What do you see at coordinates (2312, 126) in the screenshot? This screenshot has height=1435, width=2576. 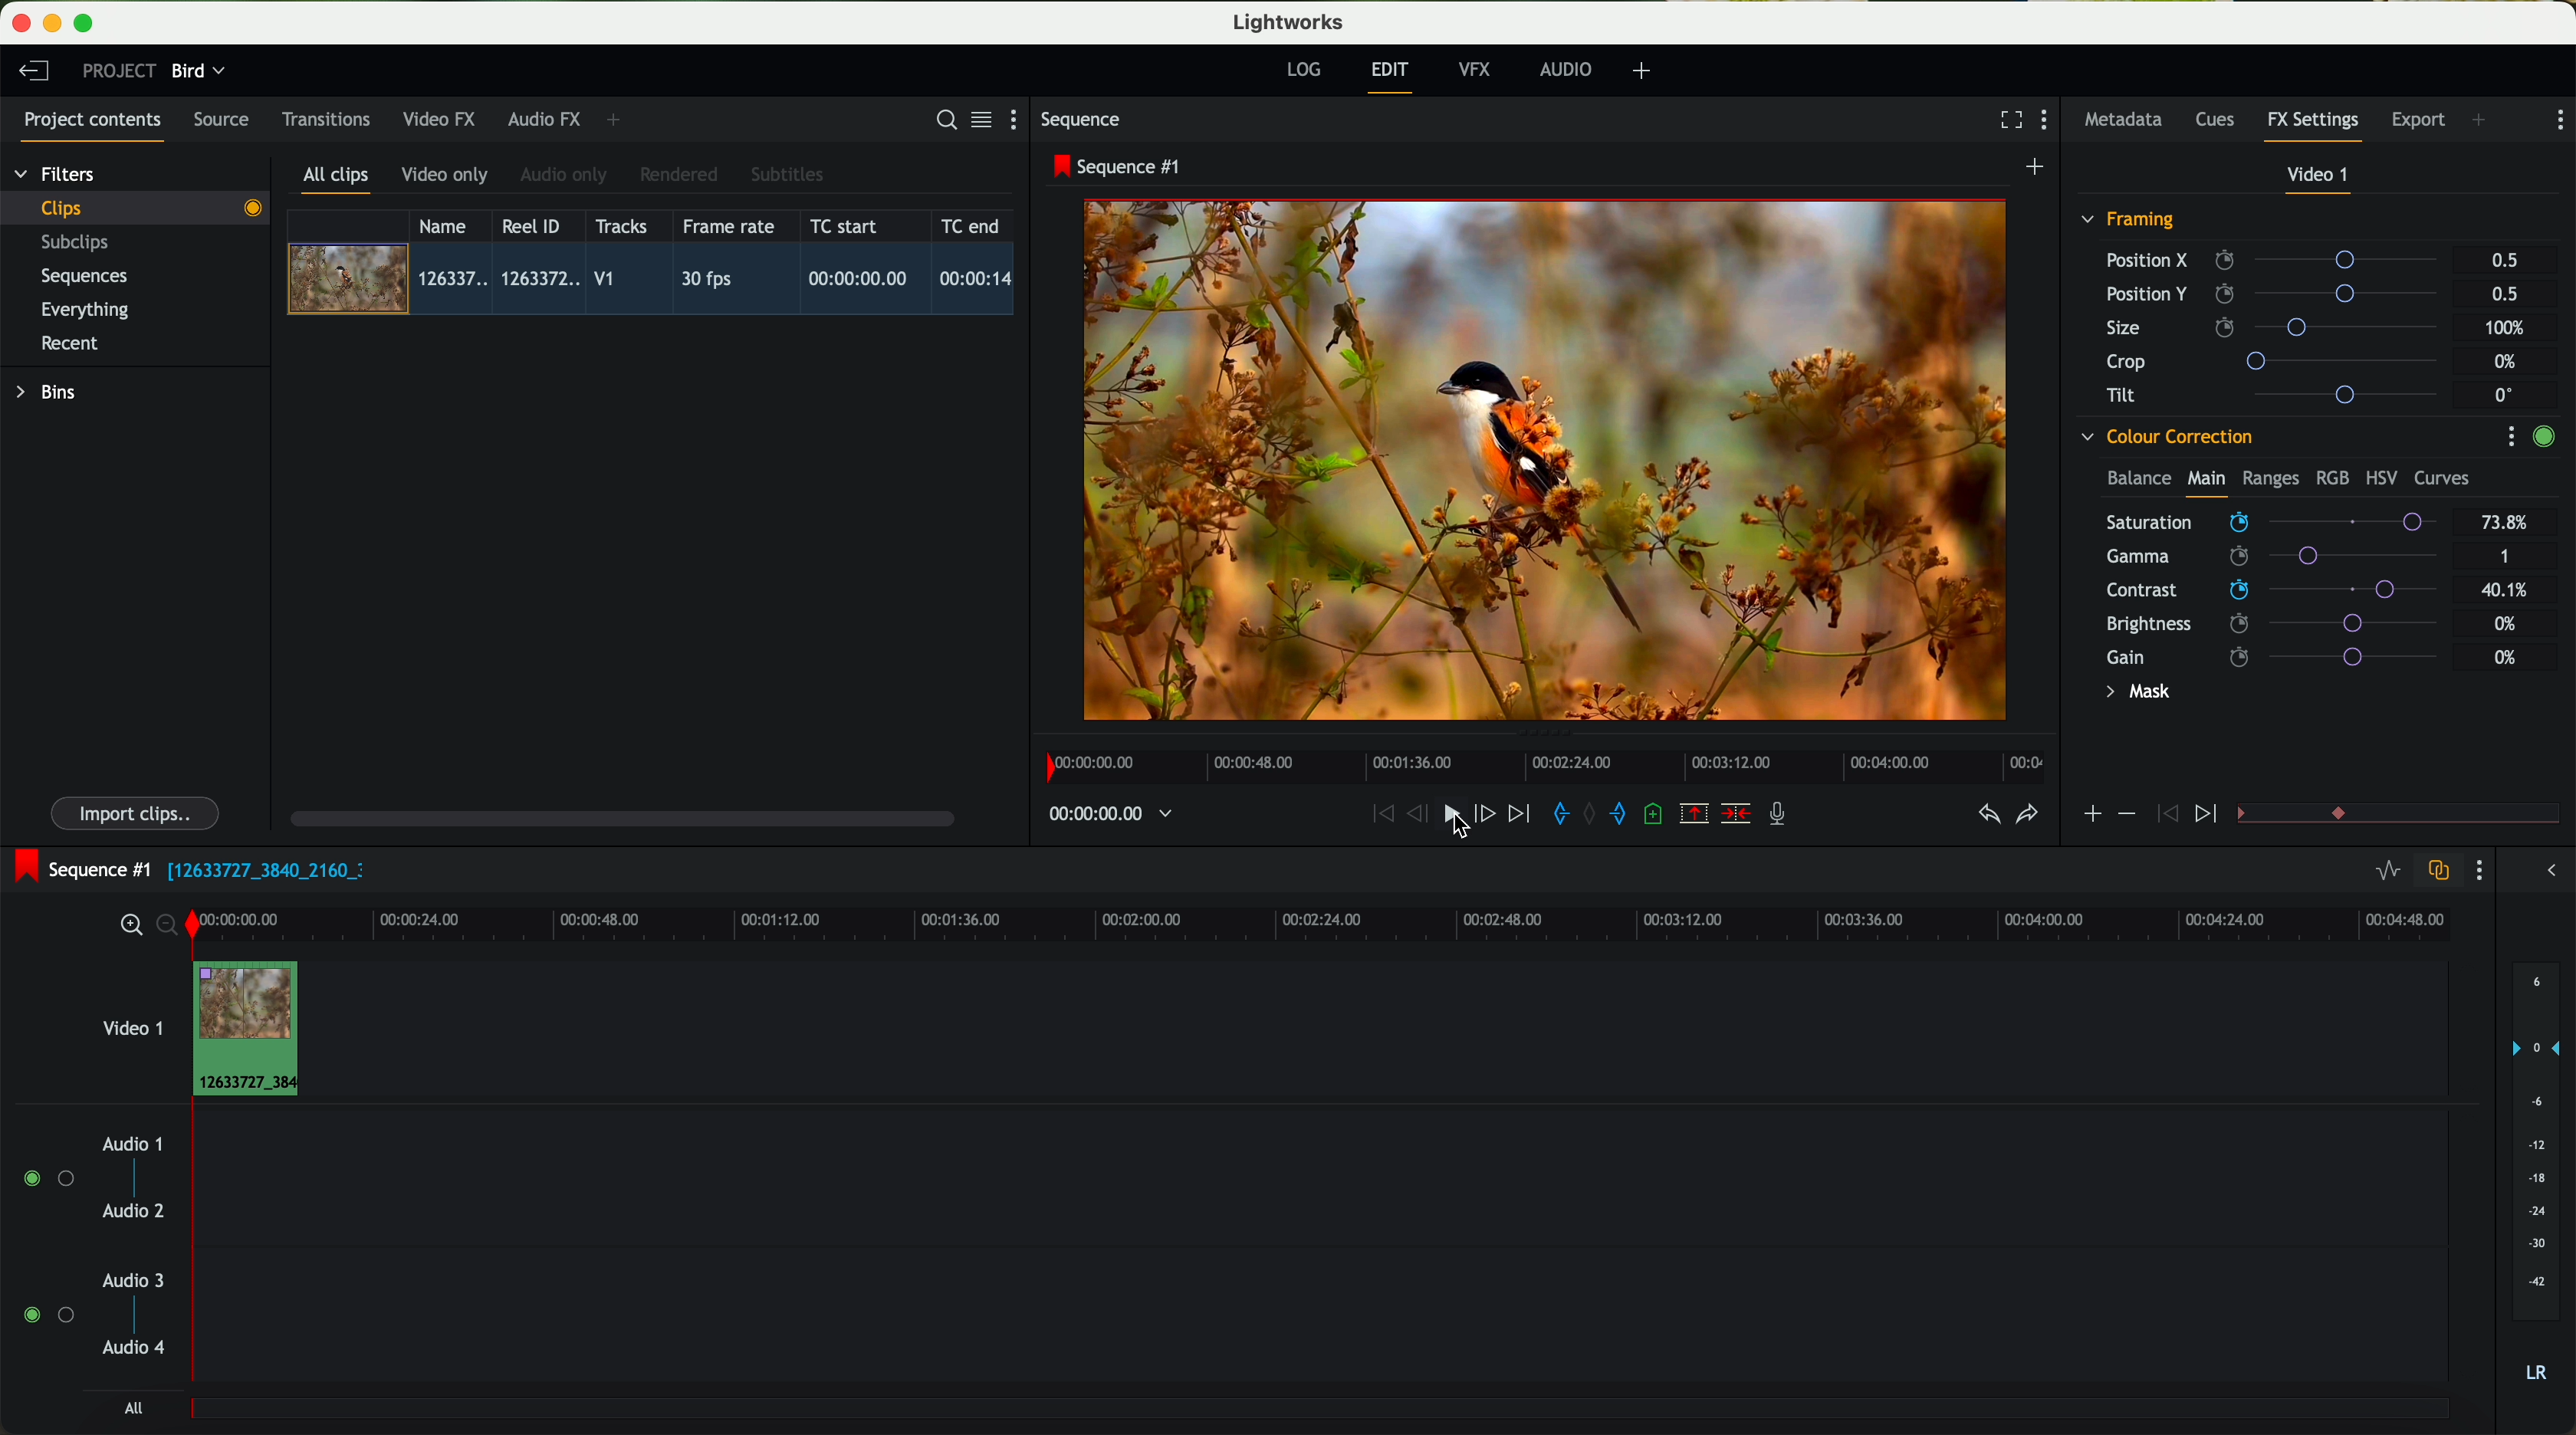 I see `fx settings` at bounding box center [2312, 126].